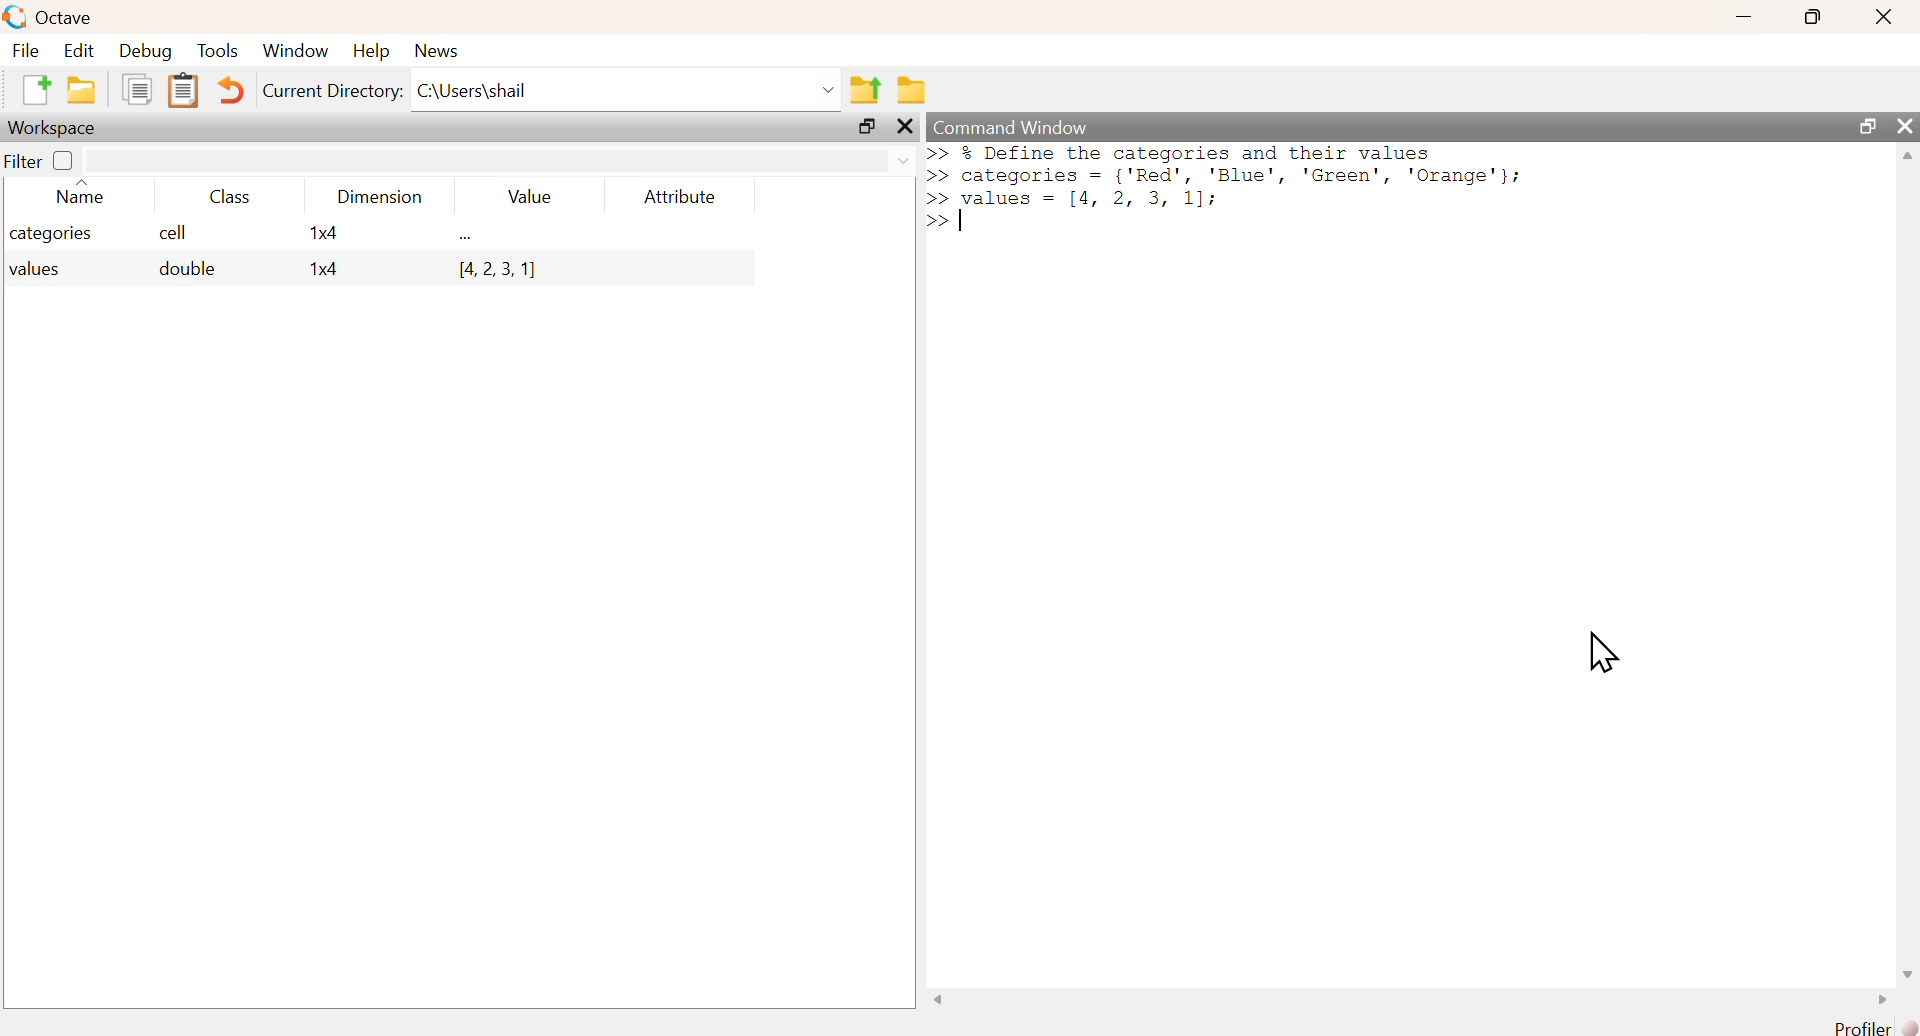 This screenshot has height=1036, width=1920. I want to click on values, so click(37, 270).